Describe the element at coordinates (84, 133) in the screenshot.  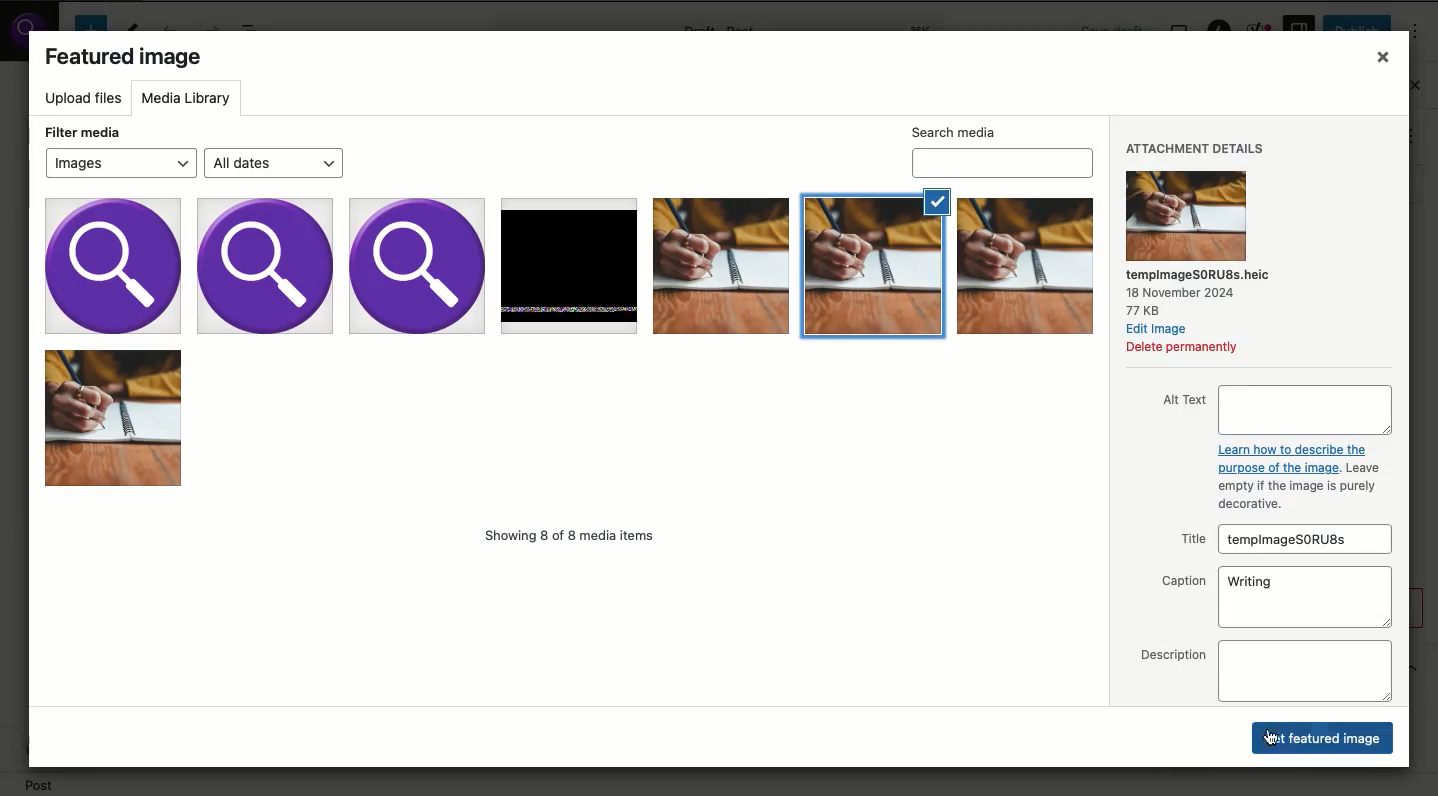
I see `Filter media` at that location.